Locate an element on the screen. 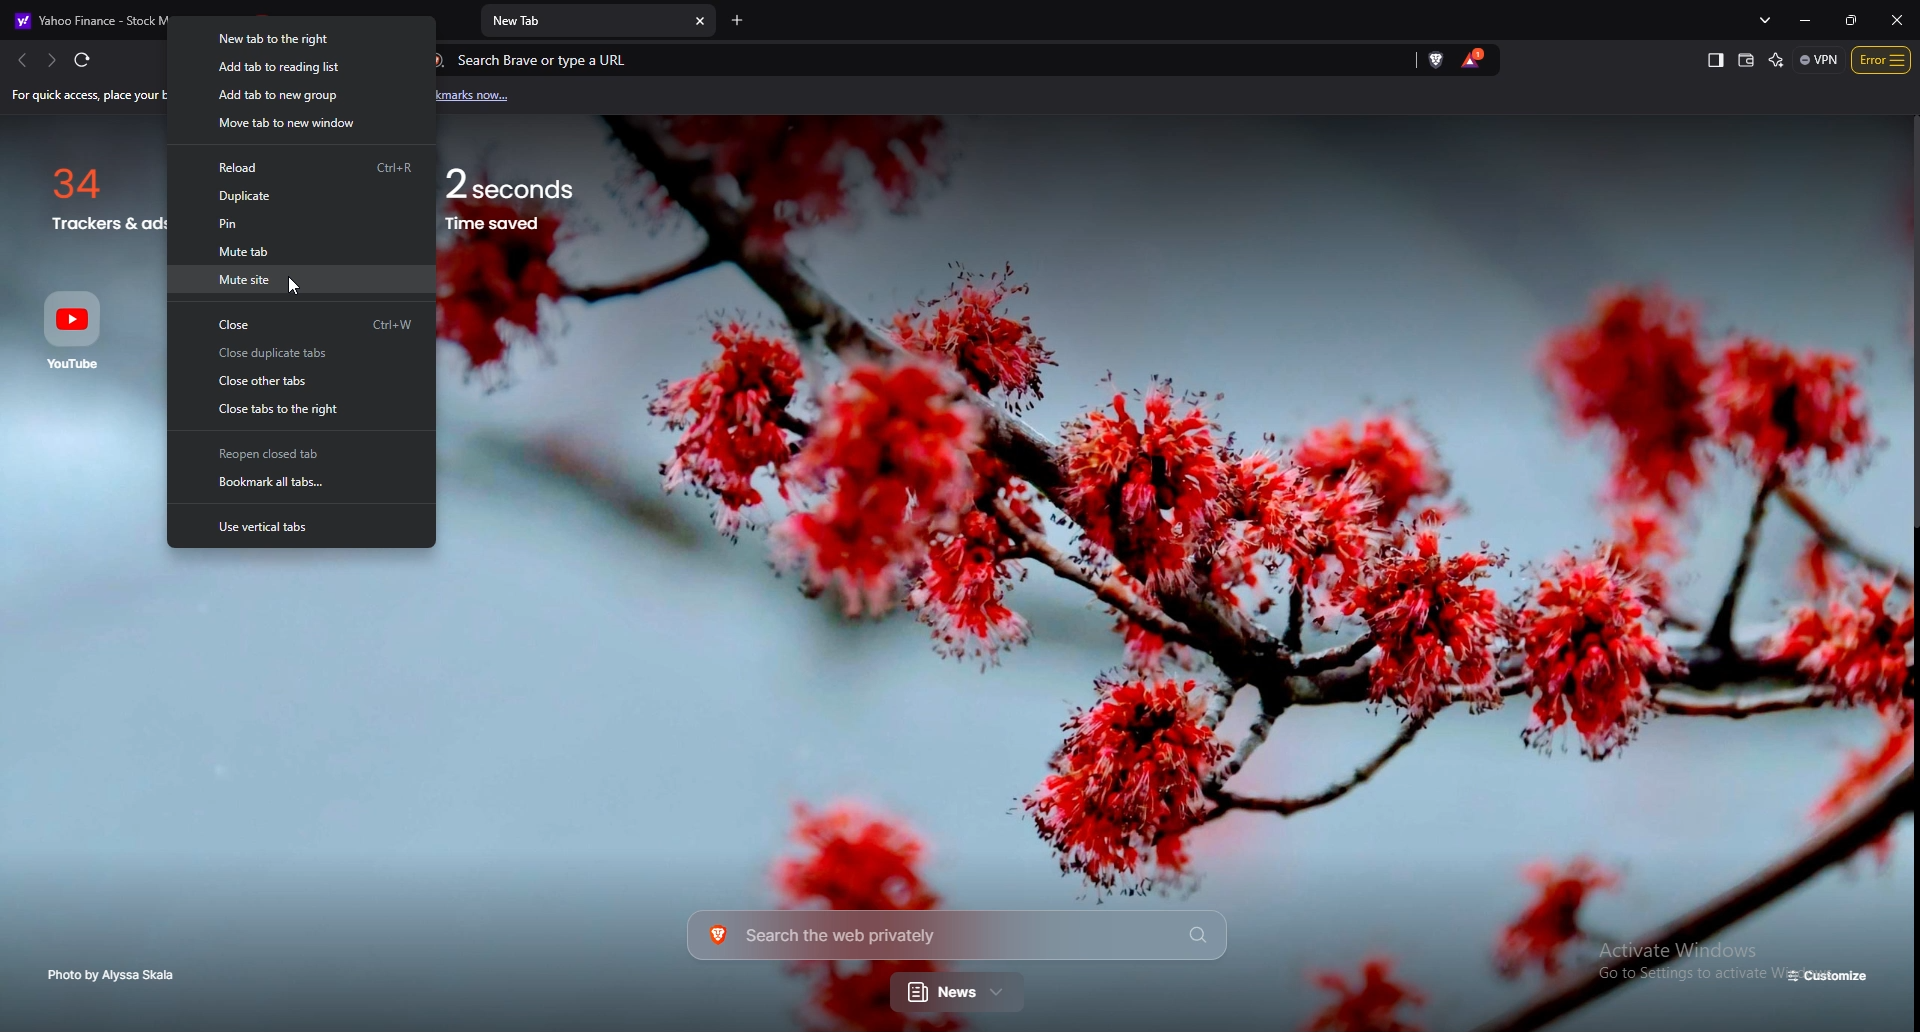  mute tab is located at coordinates (297, 251).